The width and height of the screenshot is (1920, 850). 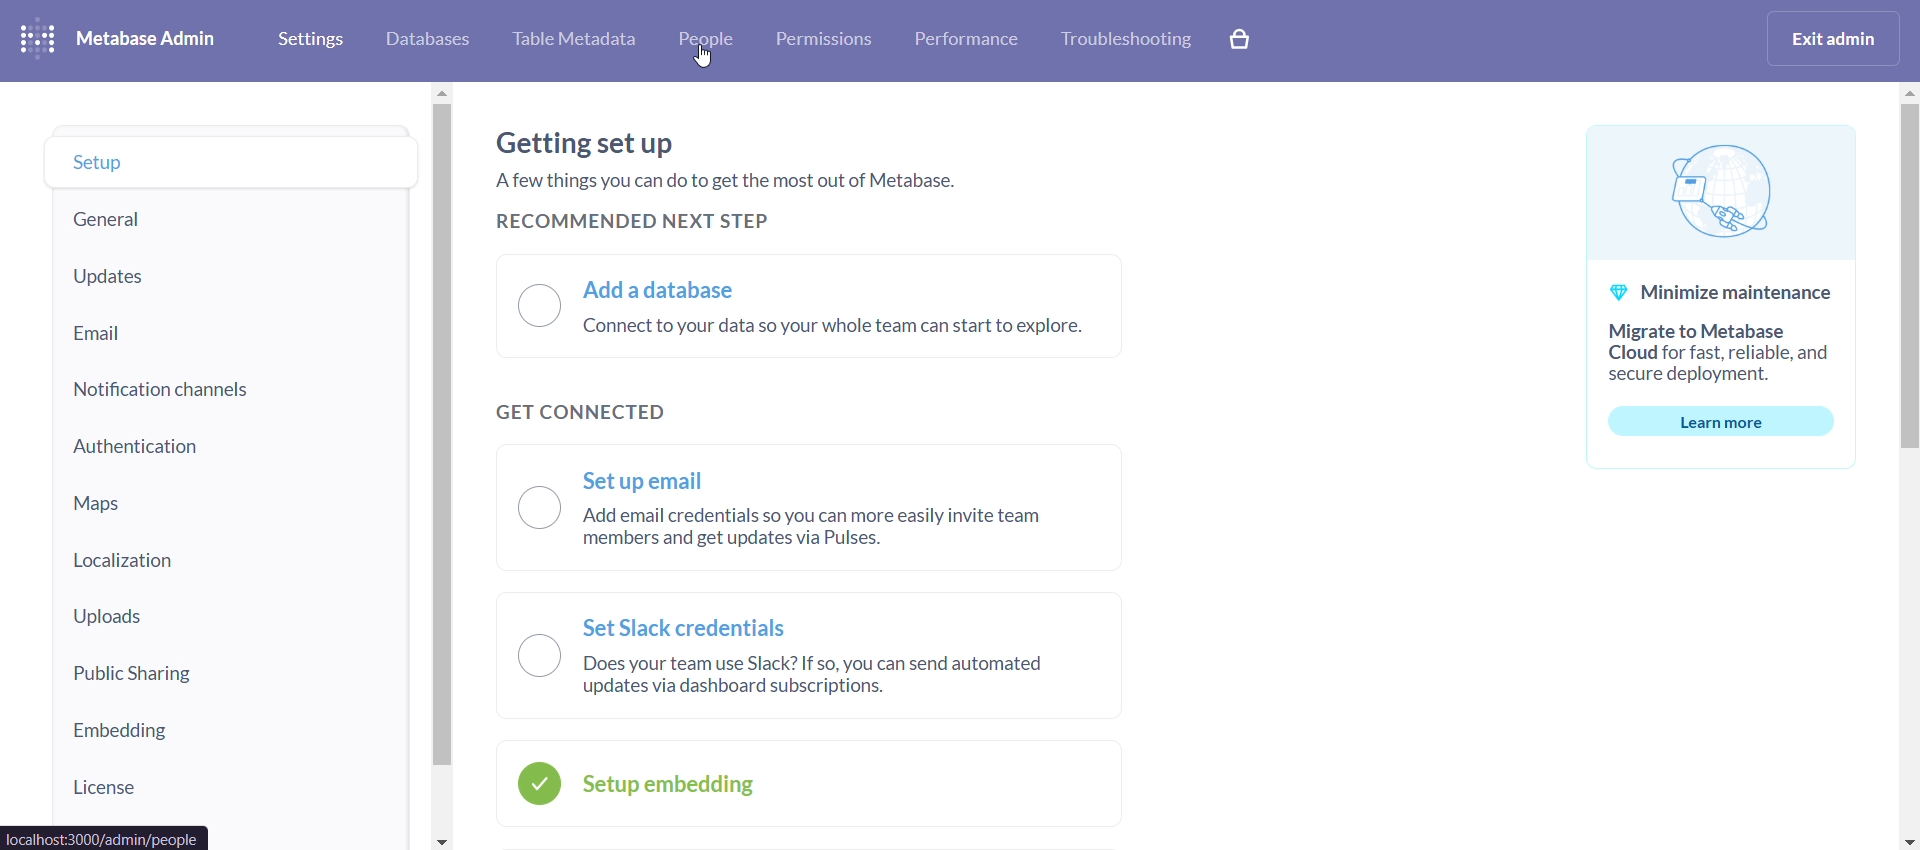 I want to click on localization, so click(x=228, y=564).